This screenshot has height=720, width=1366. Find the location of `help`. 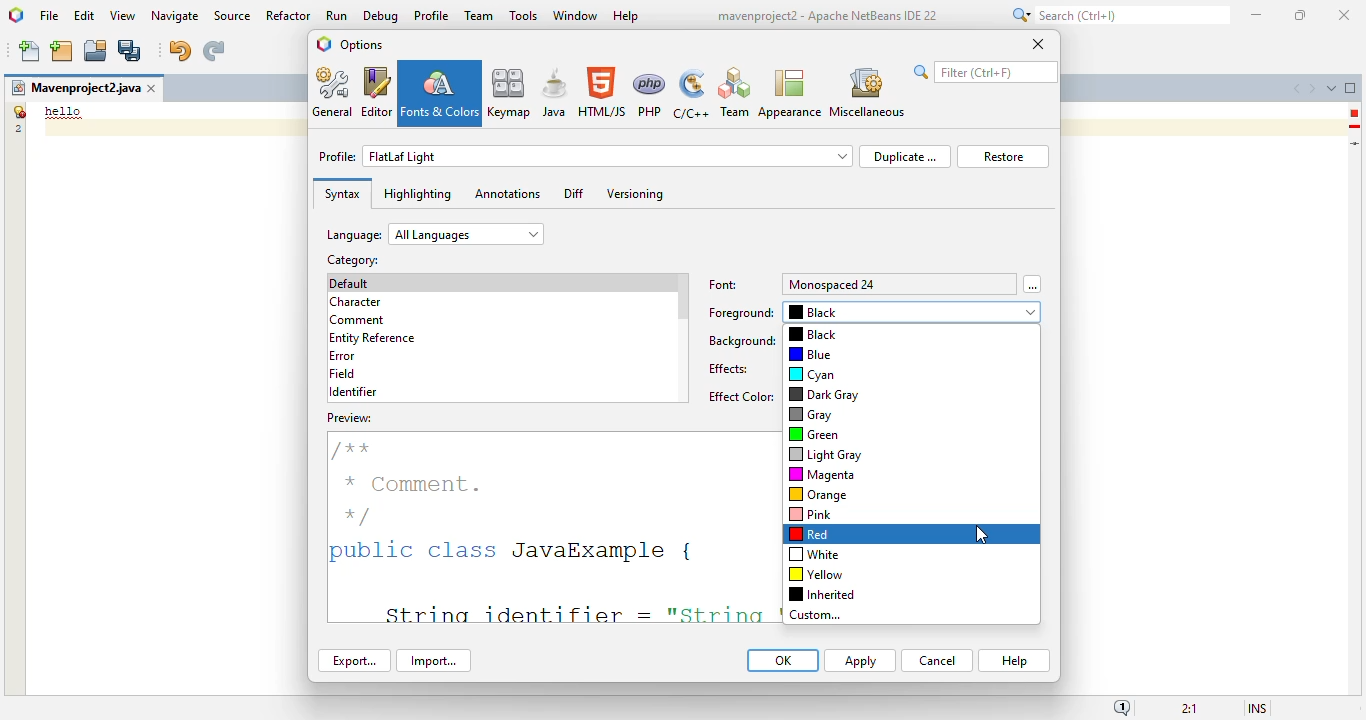

help is located at coordinates (1015, 661).